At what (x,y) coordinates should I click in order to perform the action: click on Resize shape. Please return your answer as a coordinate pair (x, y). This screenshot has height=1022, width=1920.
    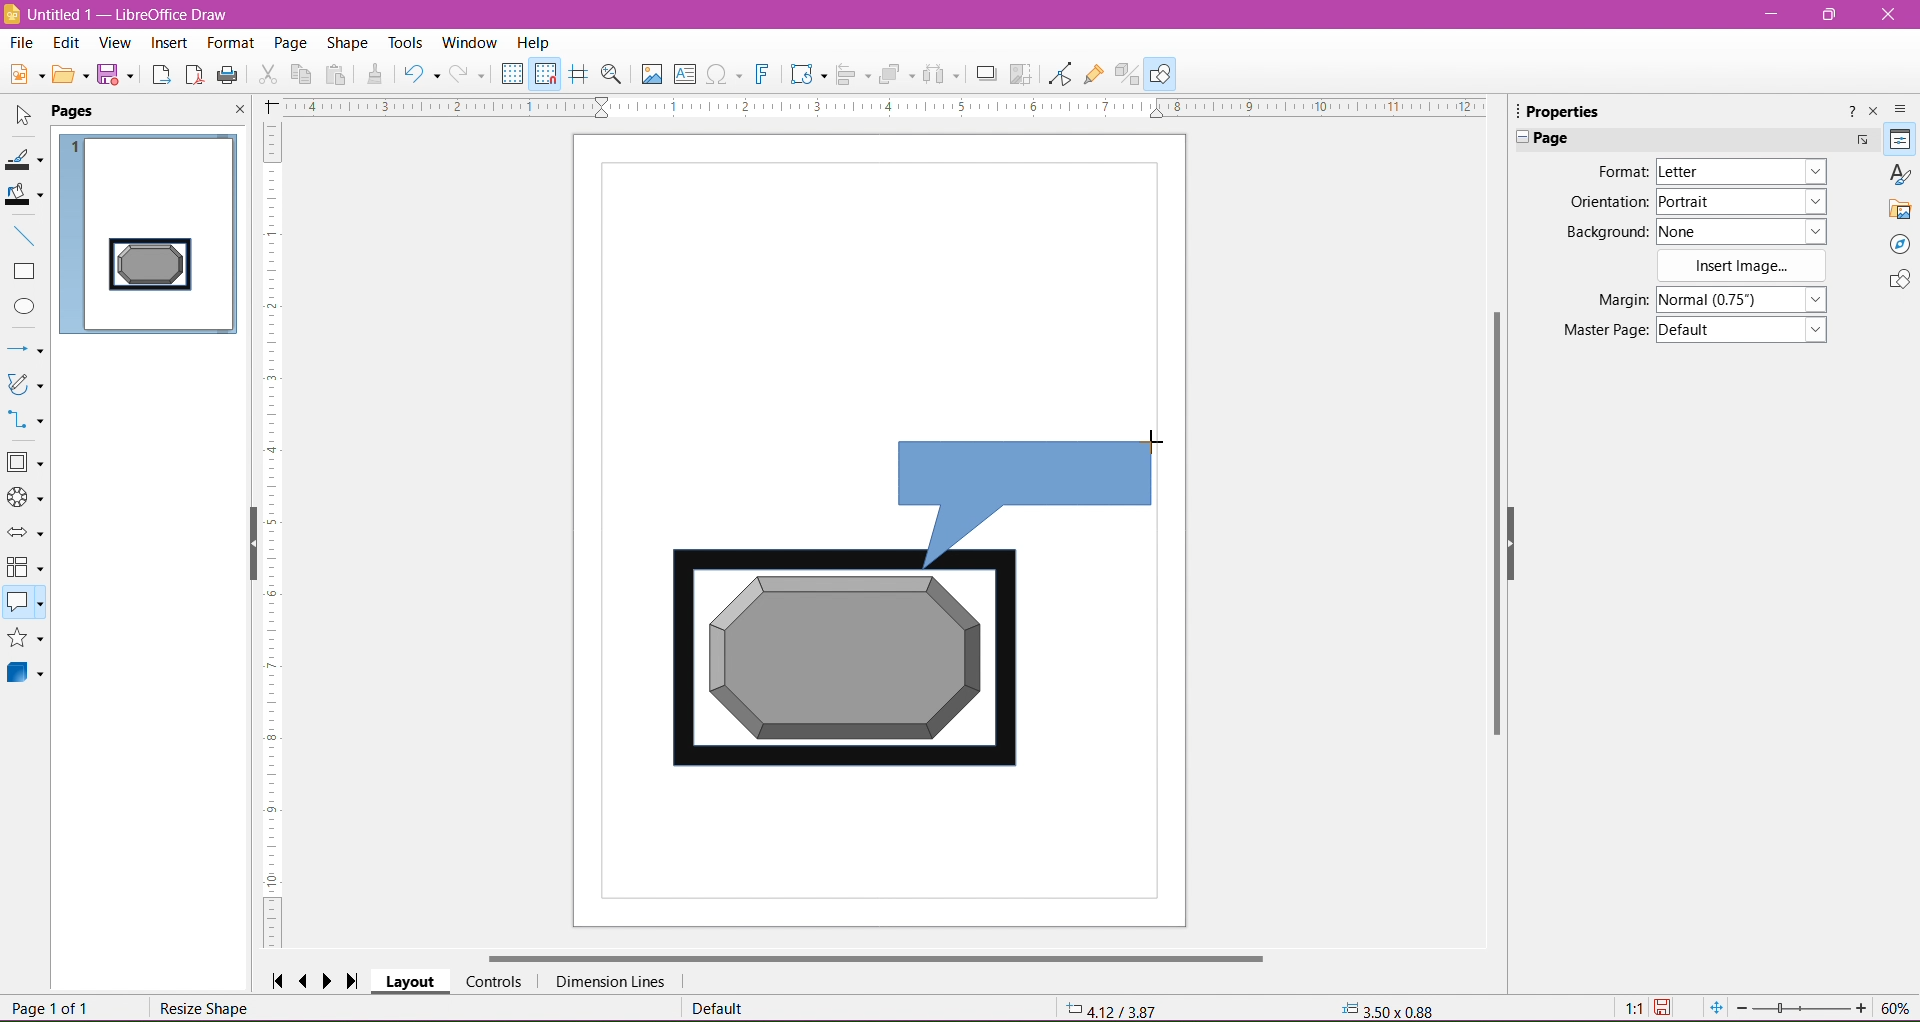
    Looking at the image, I should click on (206, 1009).